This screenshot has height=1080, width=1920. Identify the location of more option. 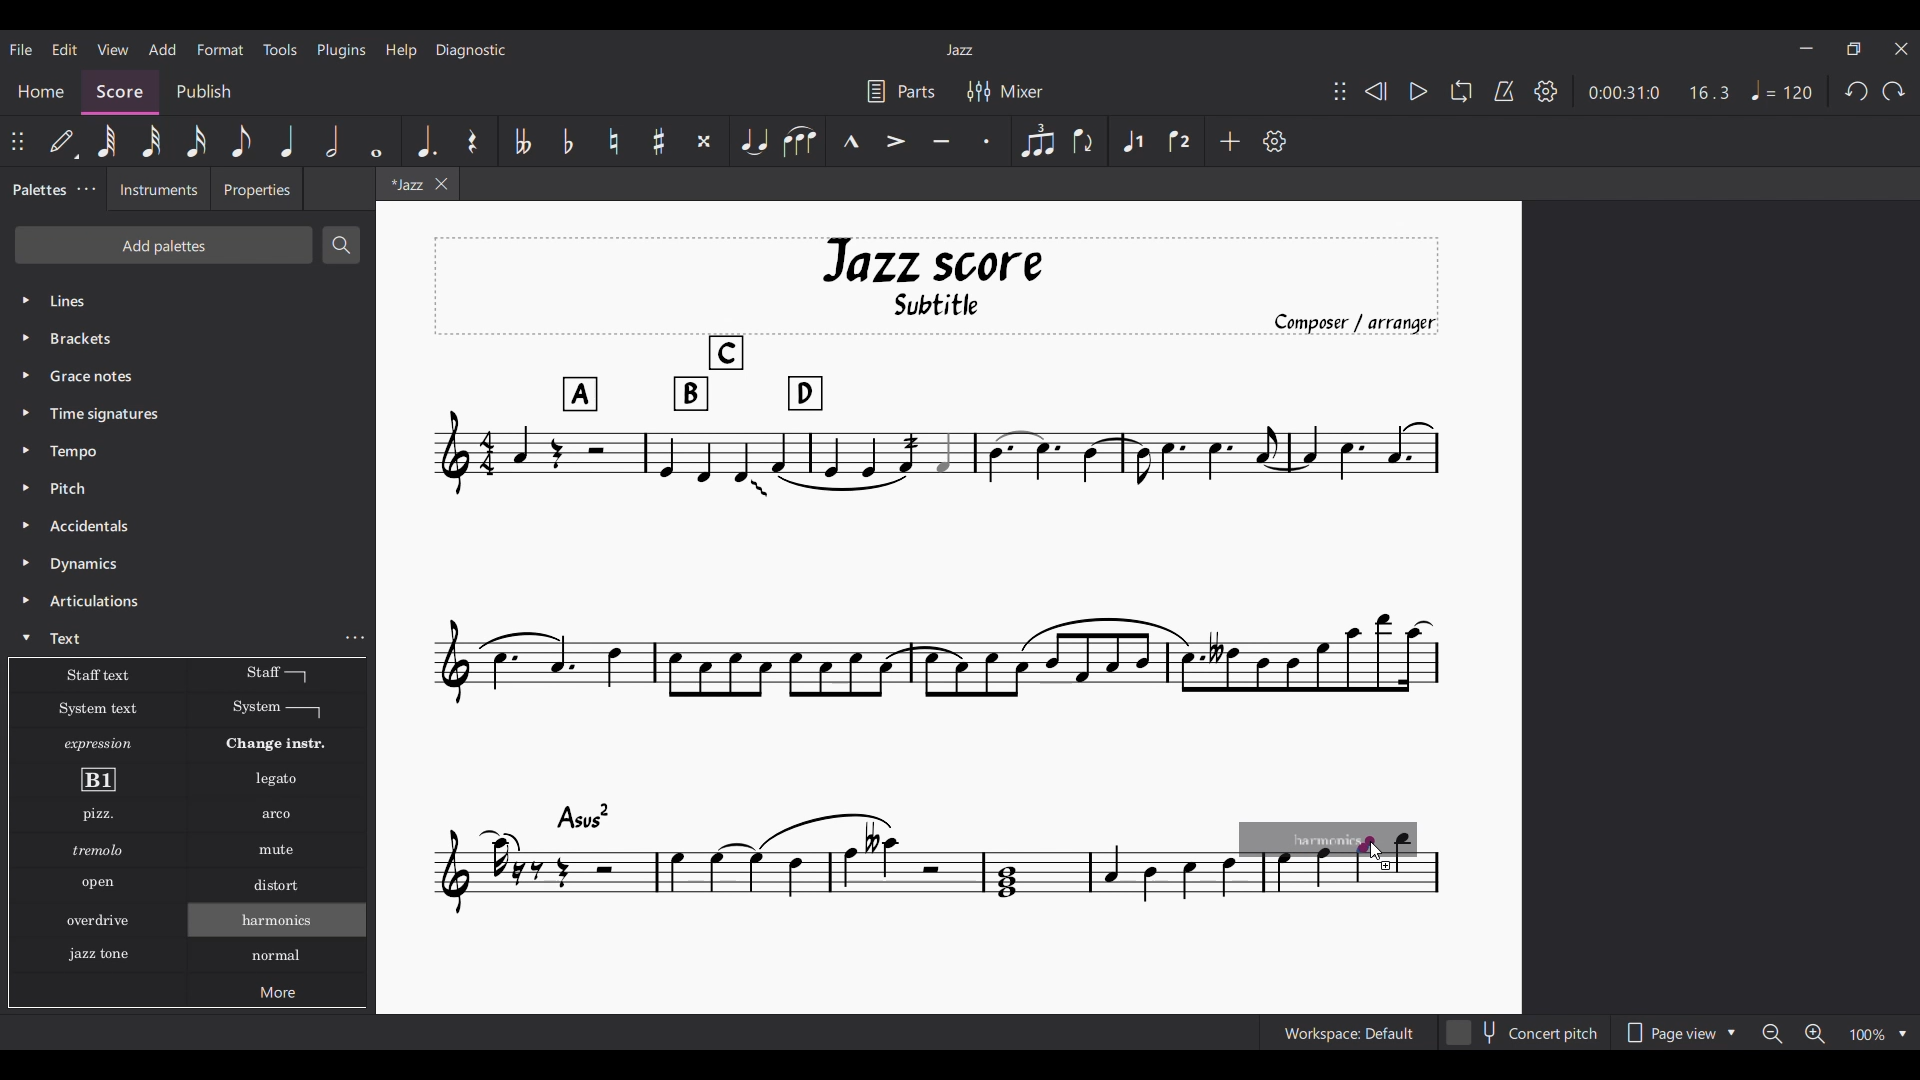
(358, 638).